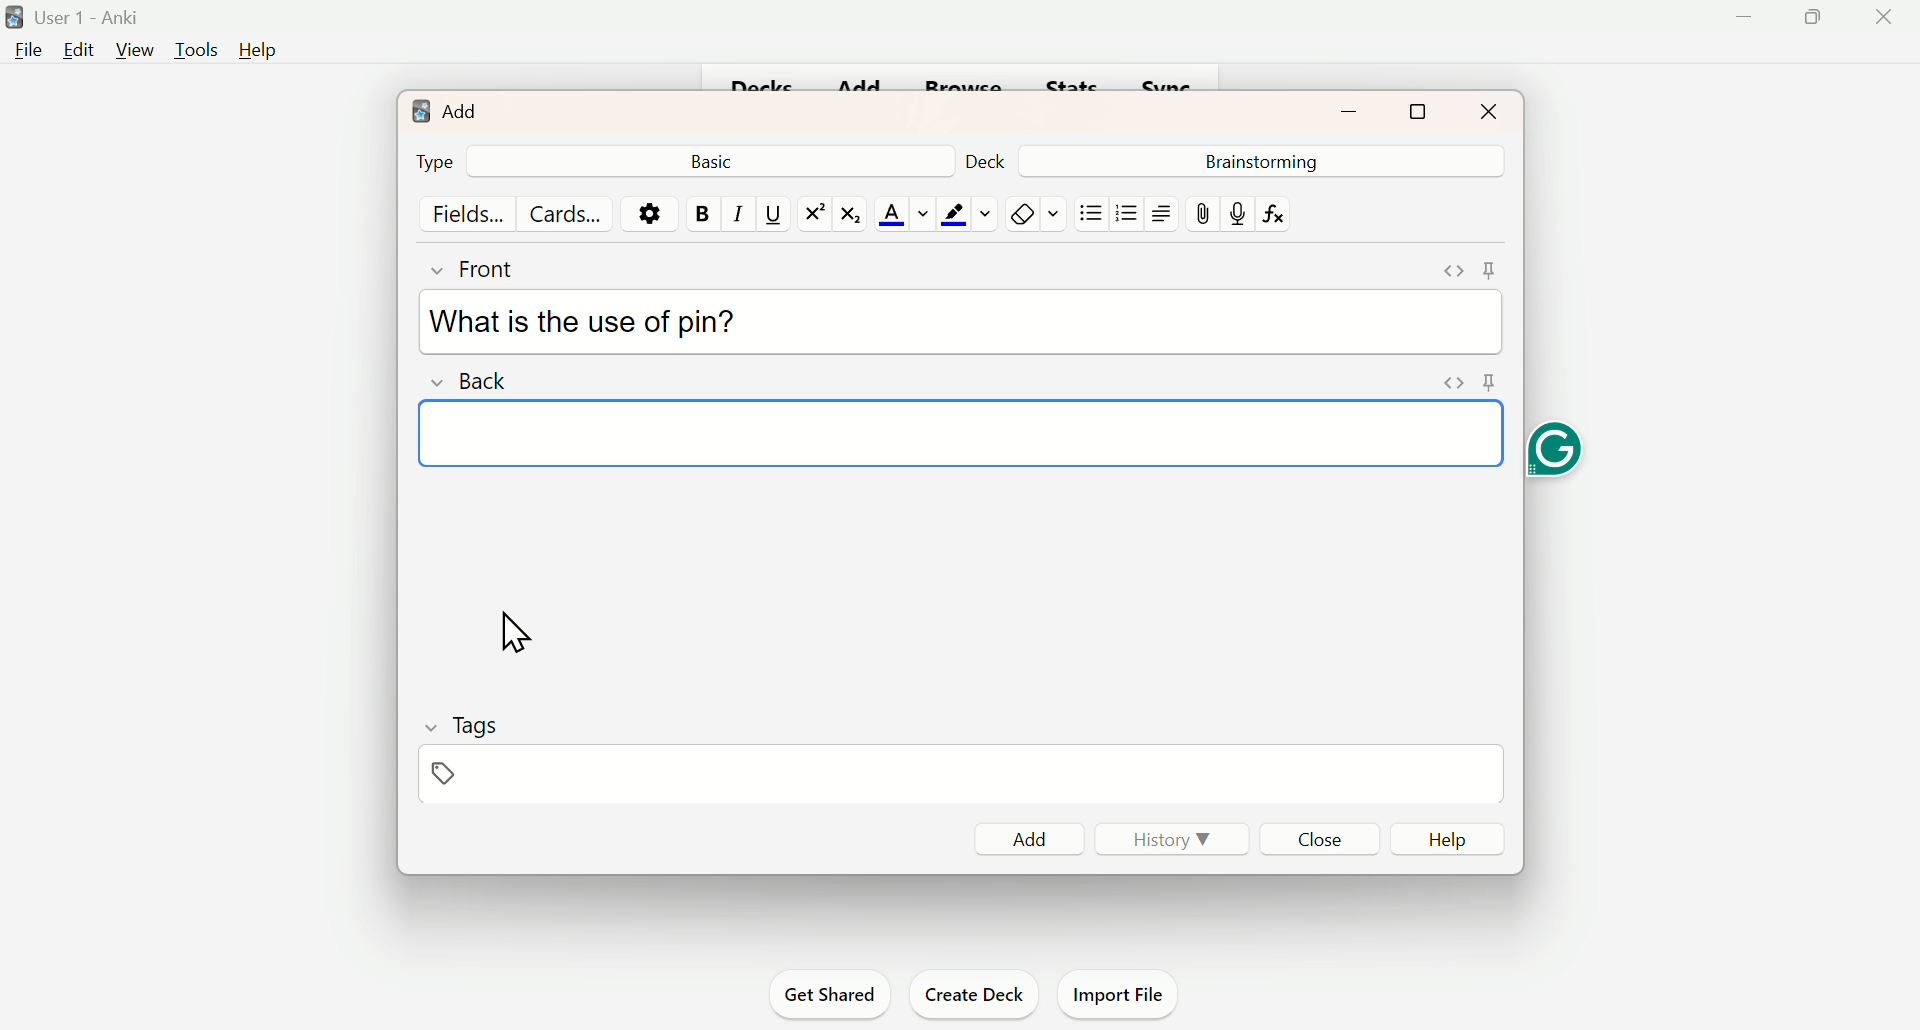 This screenshot has height=1030, width=1920. I want to click on Pins, so click(1463, 383).